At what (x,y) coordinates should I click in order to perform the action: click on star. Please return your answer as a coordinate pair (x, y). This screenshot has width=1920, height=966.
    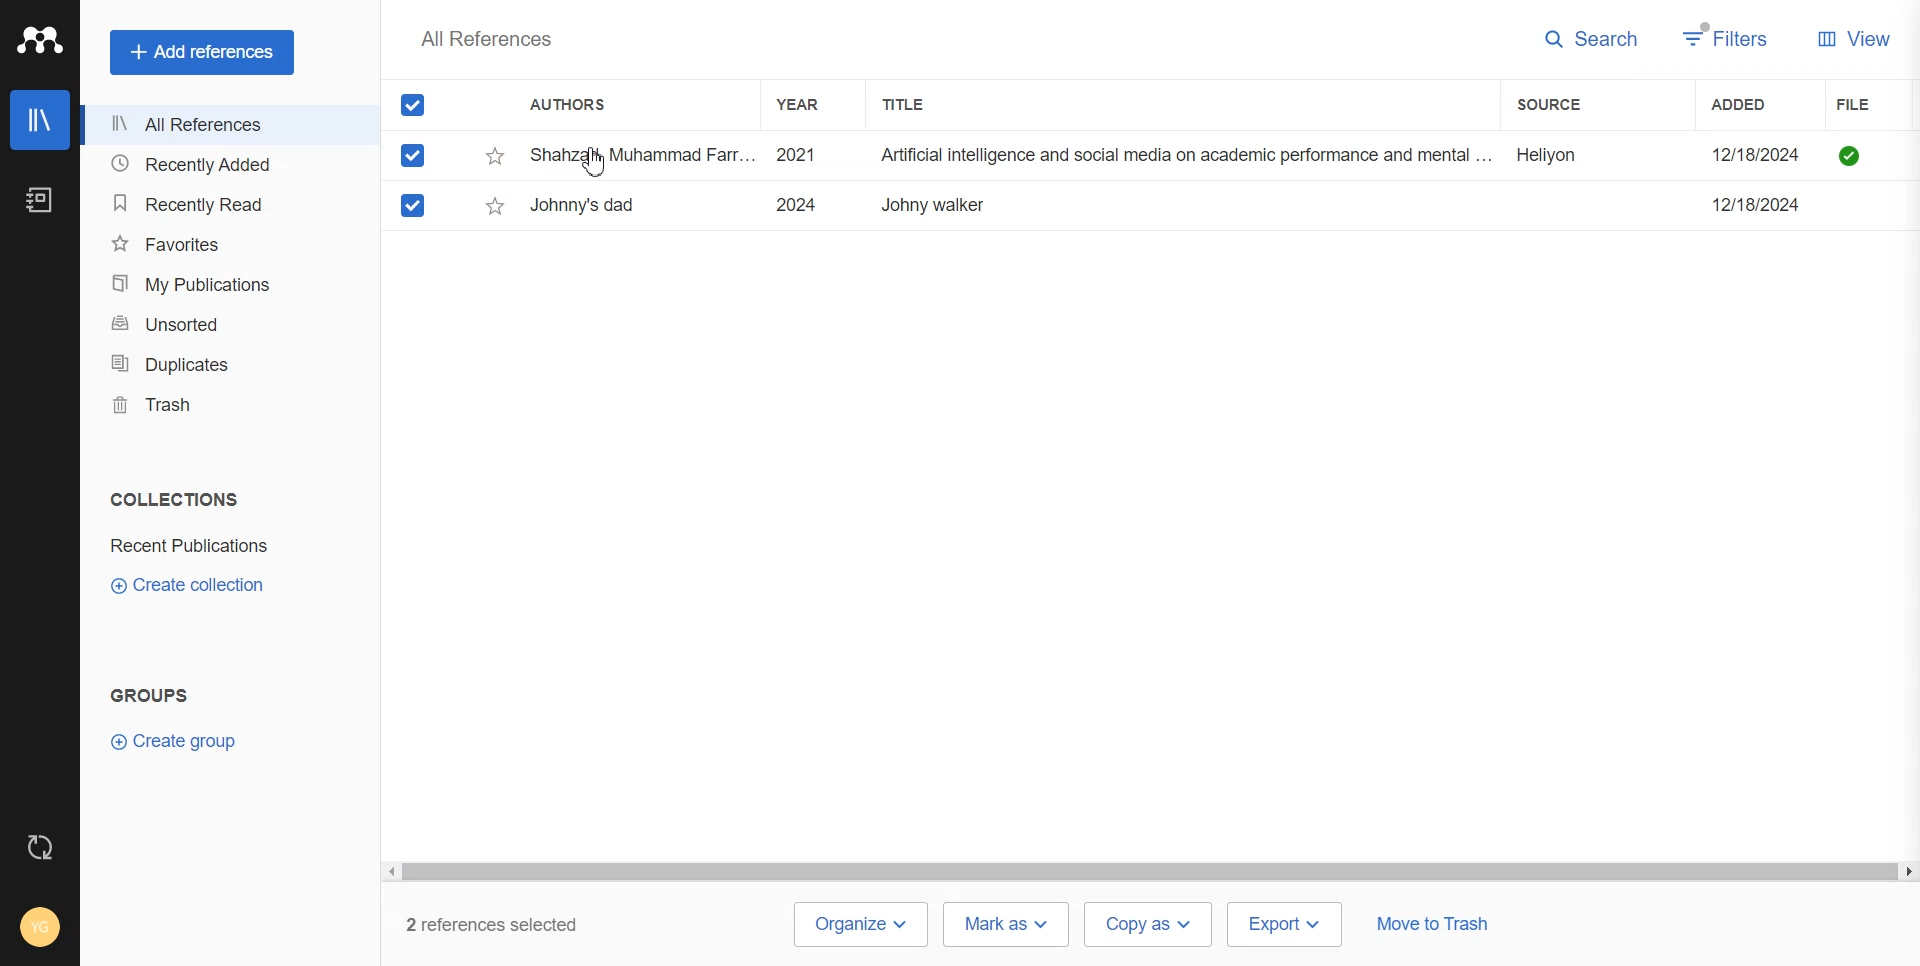
    Looking at the image, I should click on (495, 206).